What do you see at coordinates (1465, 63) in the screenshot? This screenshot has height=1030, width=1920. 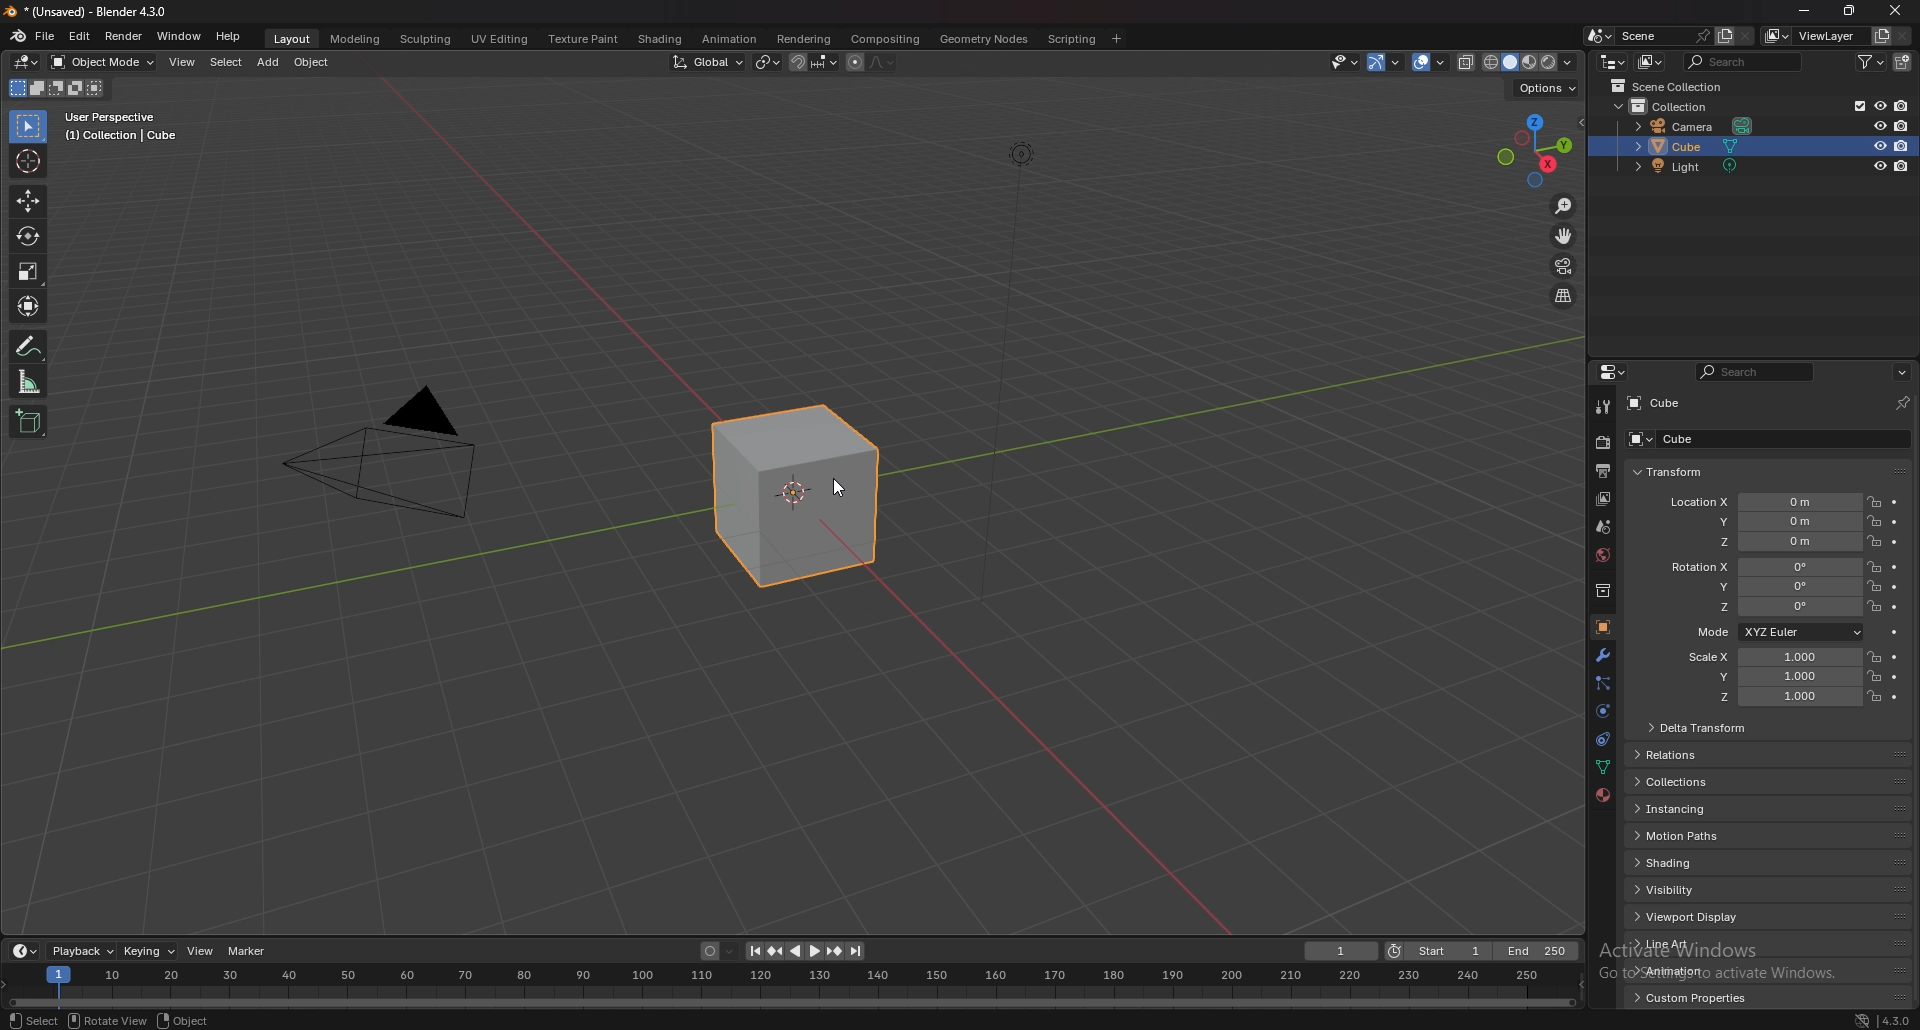 I see `toggle xray` at bounding box center [1465, 63].